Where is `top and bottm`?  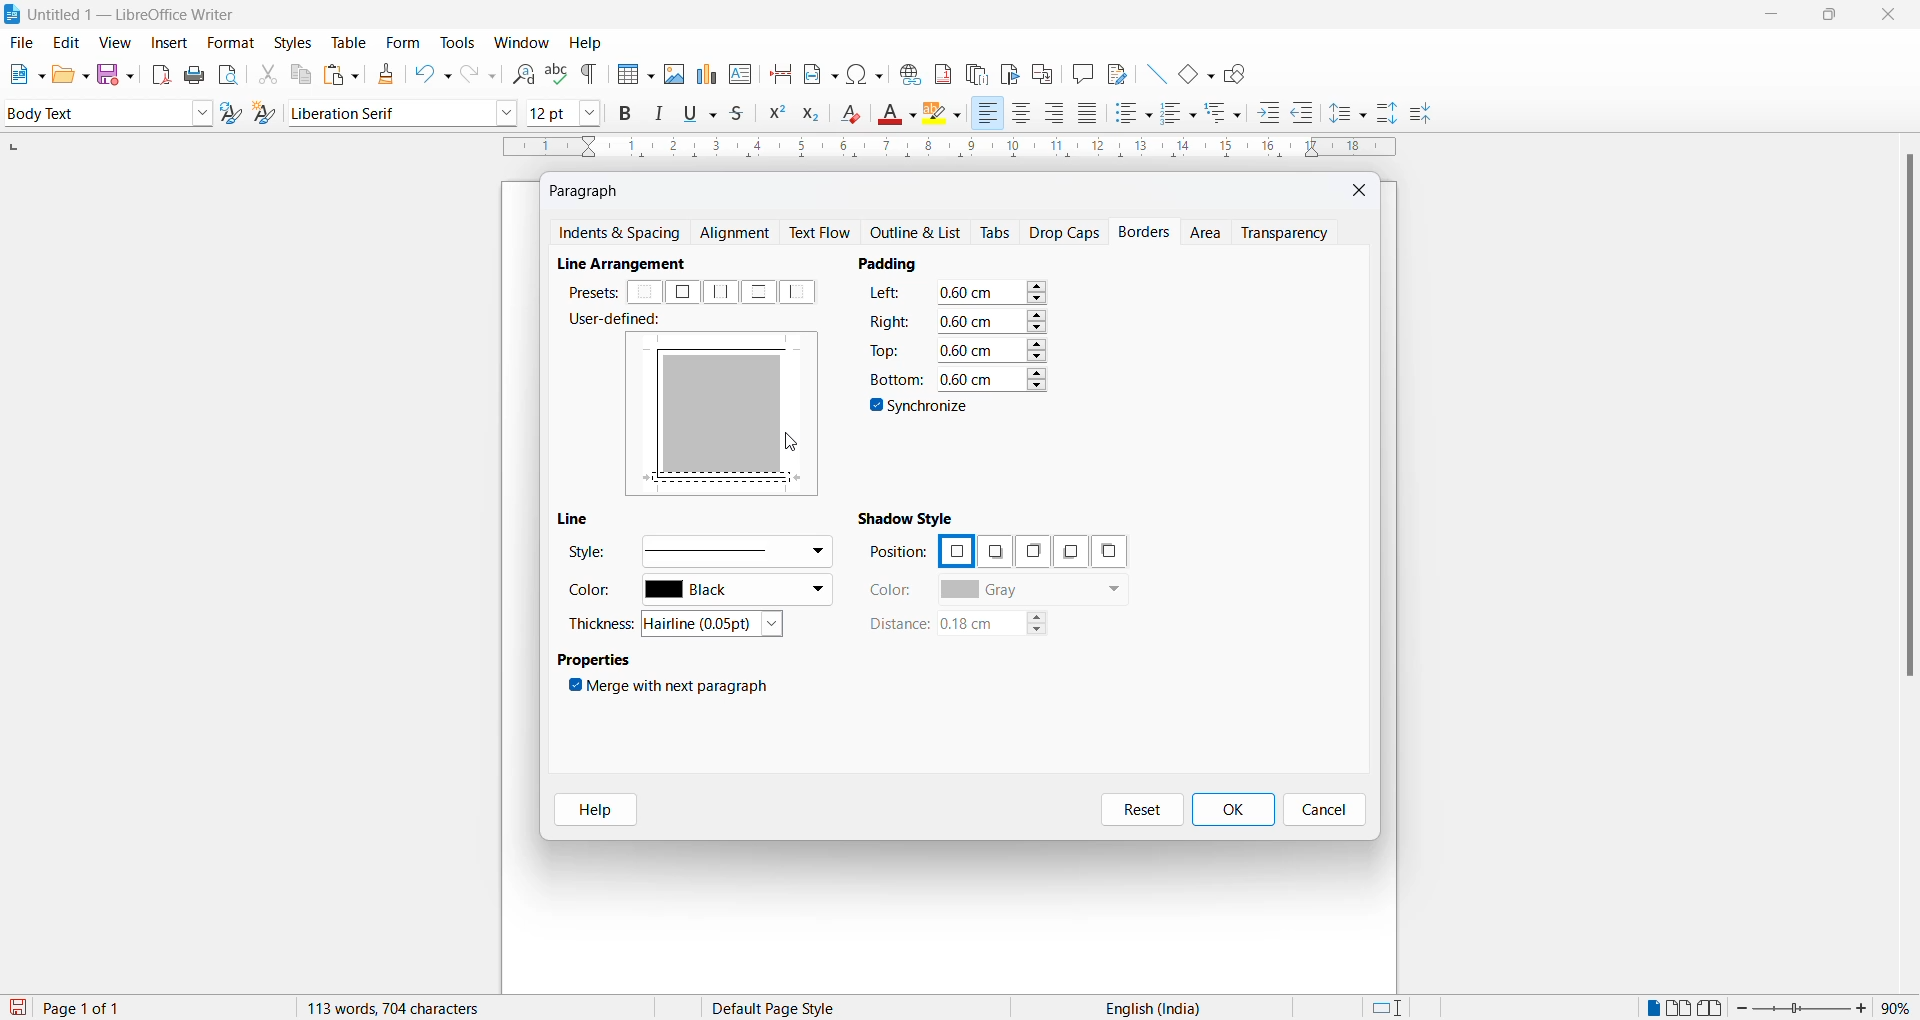
top and bottm is located at coordinates (758, 292).